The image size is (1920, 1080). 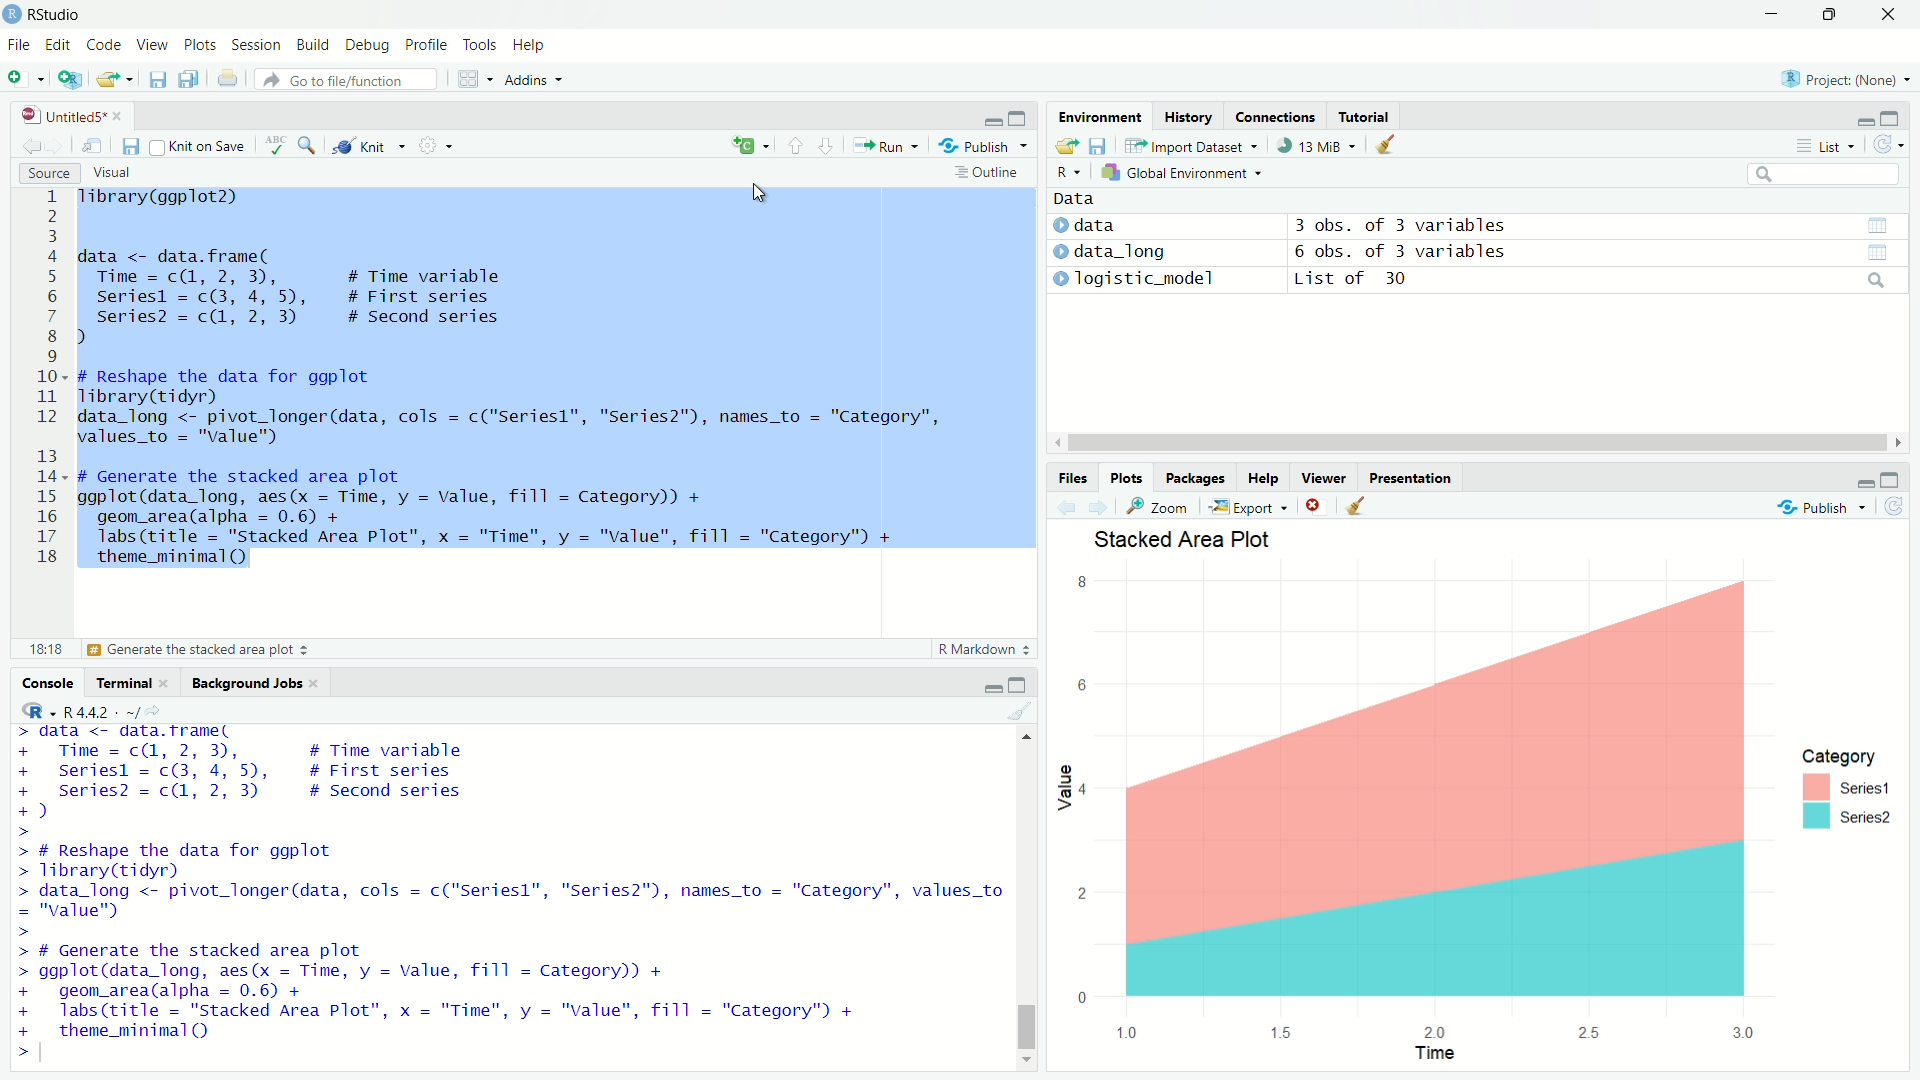 I want to click on clear, so click(x=1388, y=145).